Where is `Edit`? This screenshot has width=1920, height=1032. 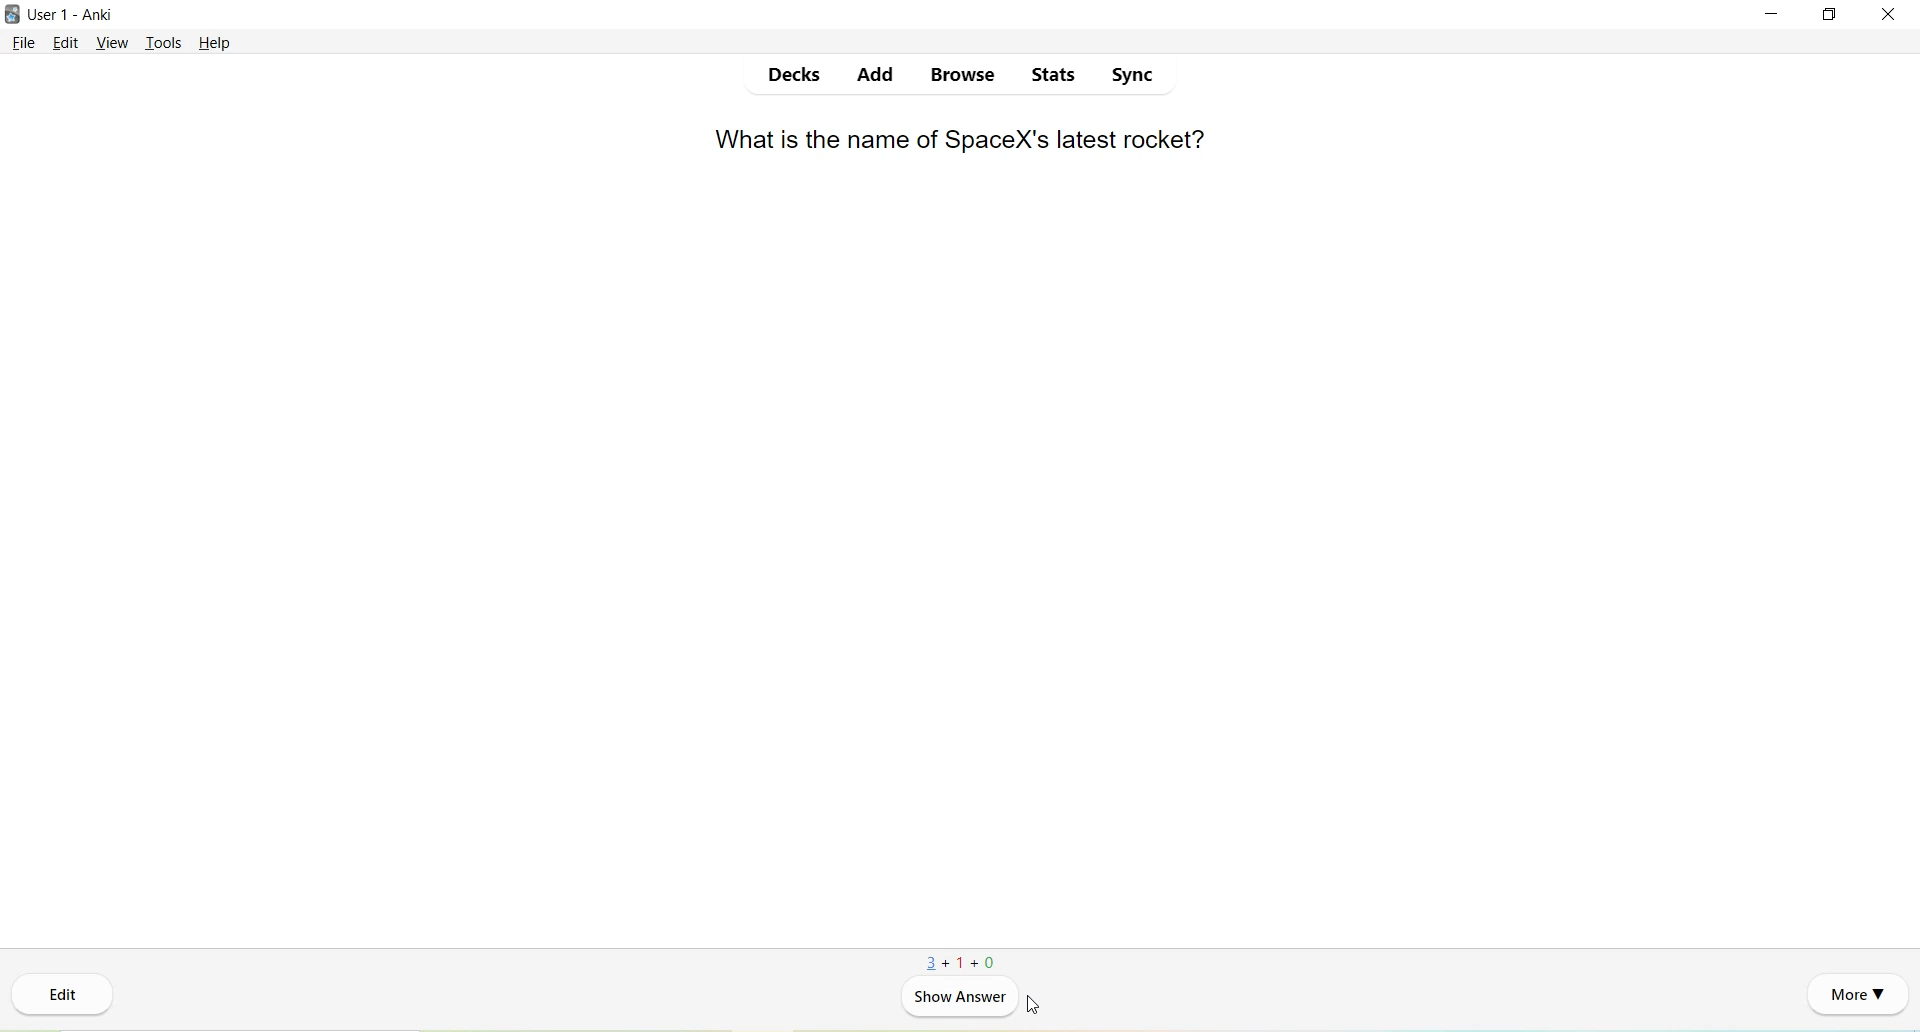 Edit is located at coordinates (64, 1000).